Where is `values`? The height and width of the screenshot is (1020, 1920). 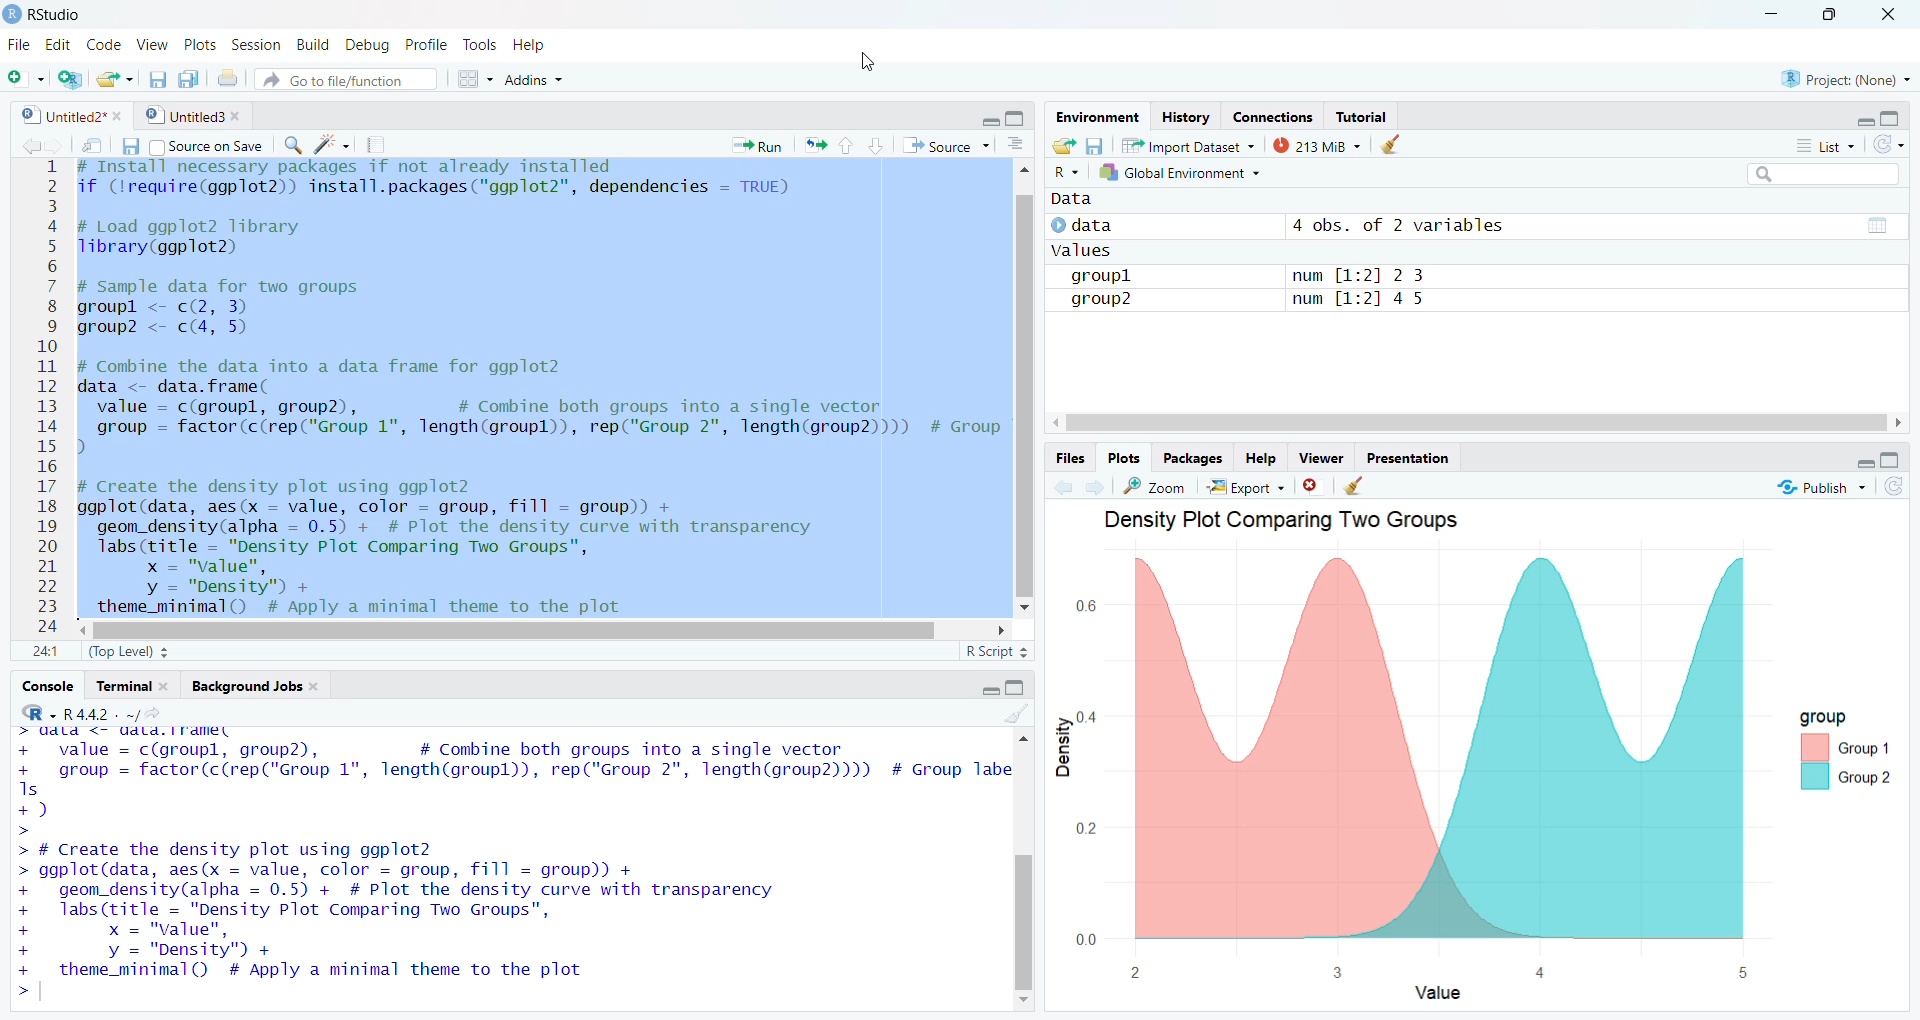
values is located at coordinates (1094, 252).